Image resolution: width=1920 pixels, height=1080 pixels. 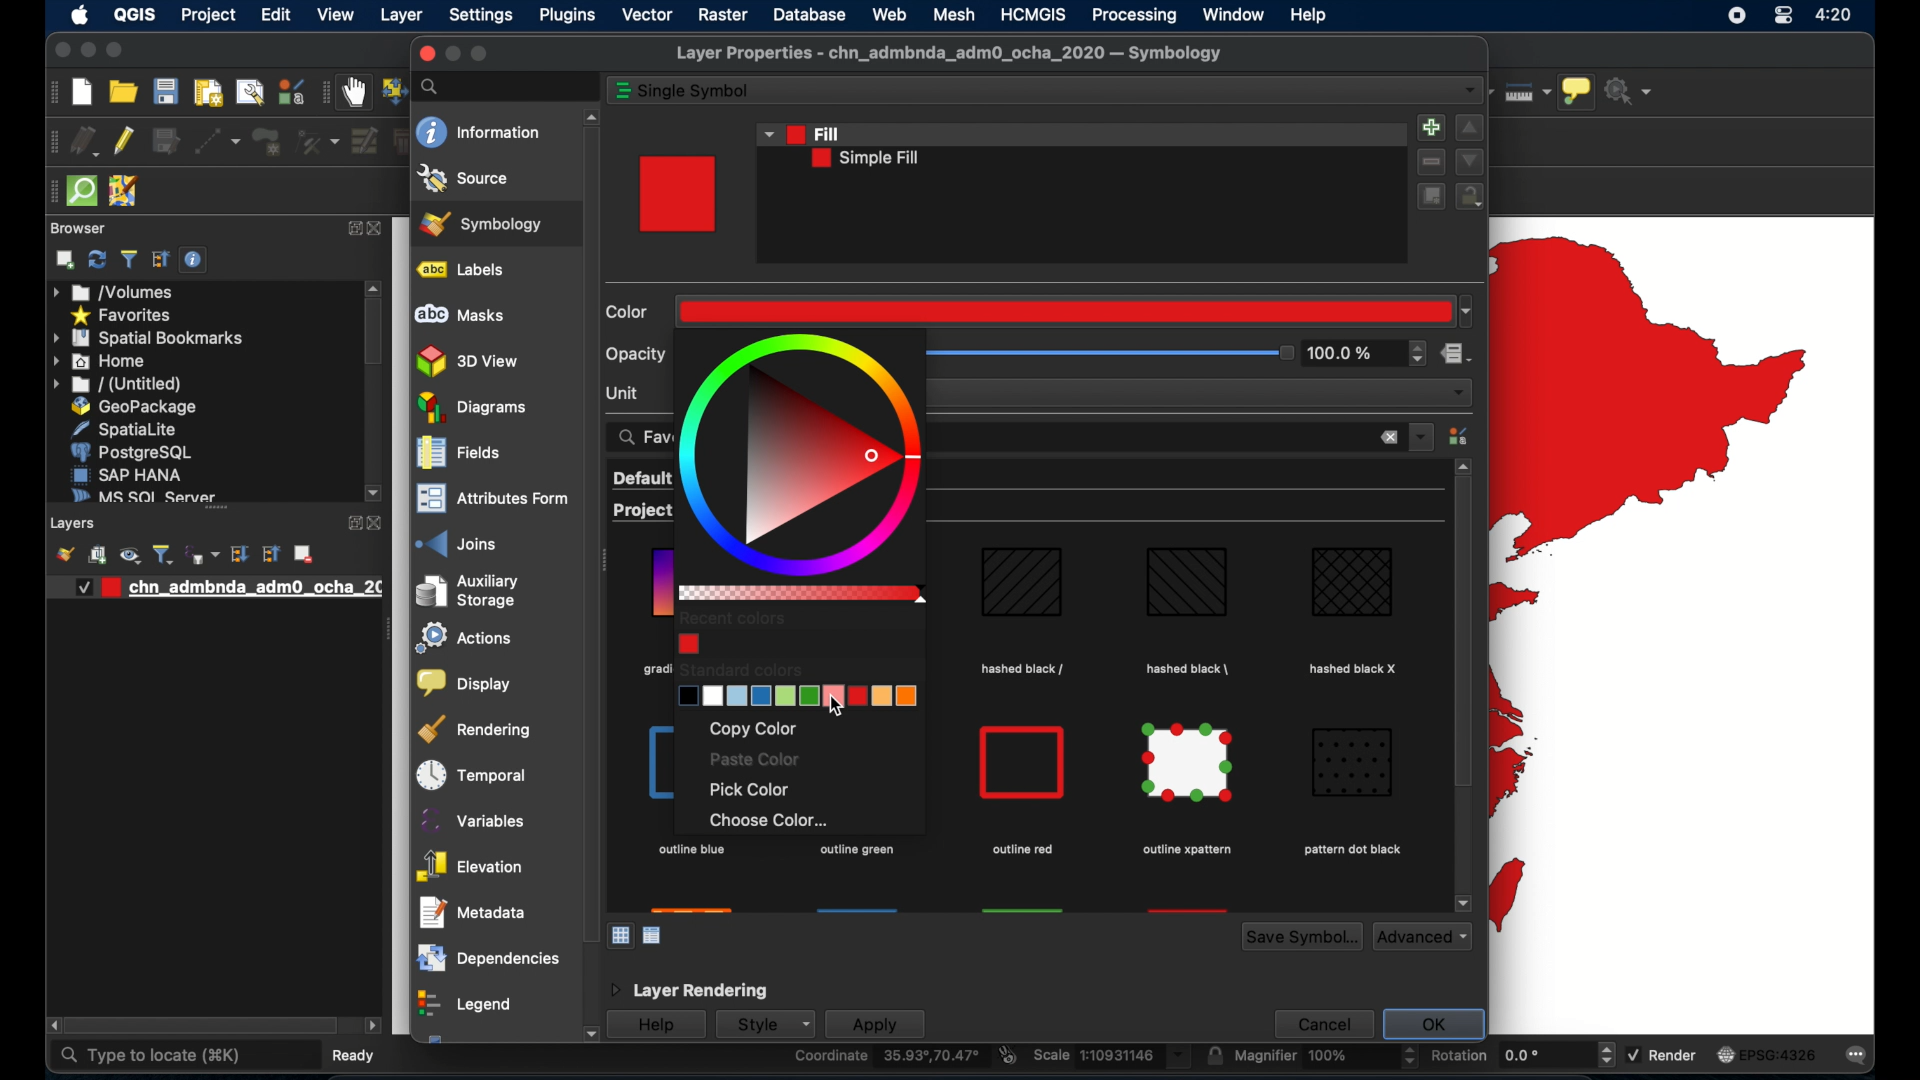 I want to click on opacity, so click(x=636, y=354).